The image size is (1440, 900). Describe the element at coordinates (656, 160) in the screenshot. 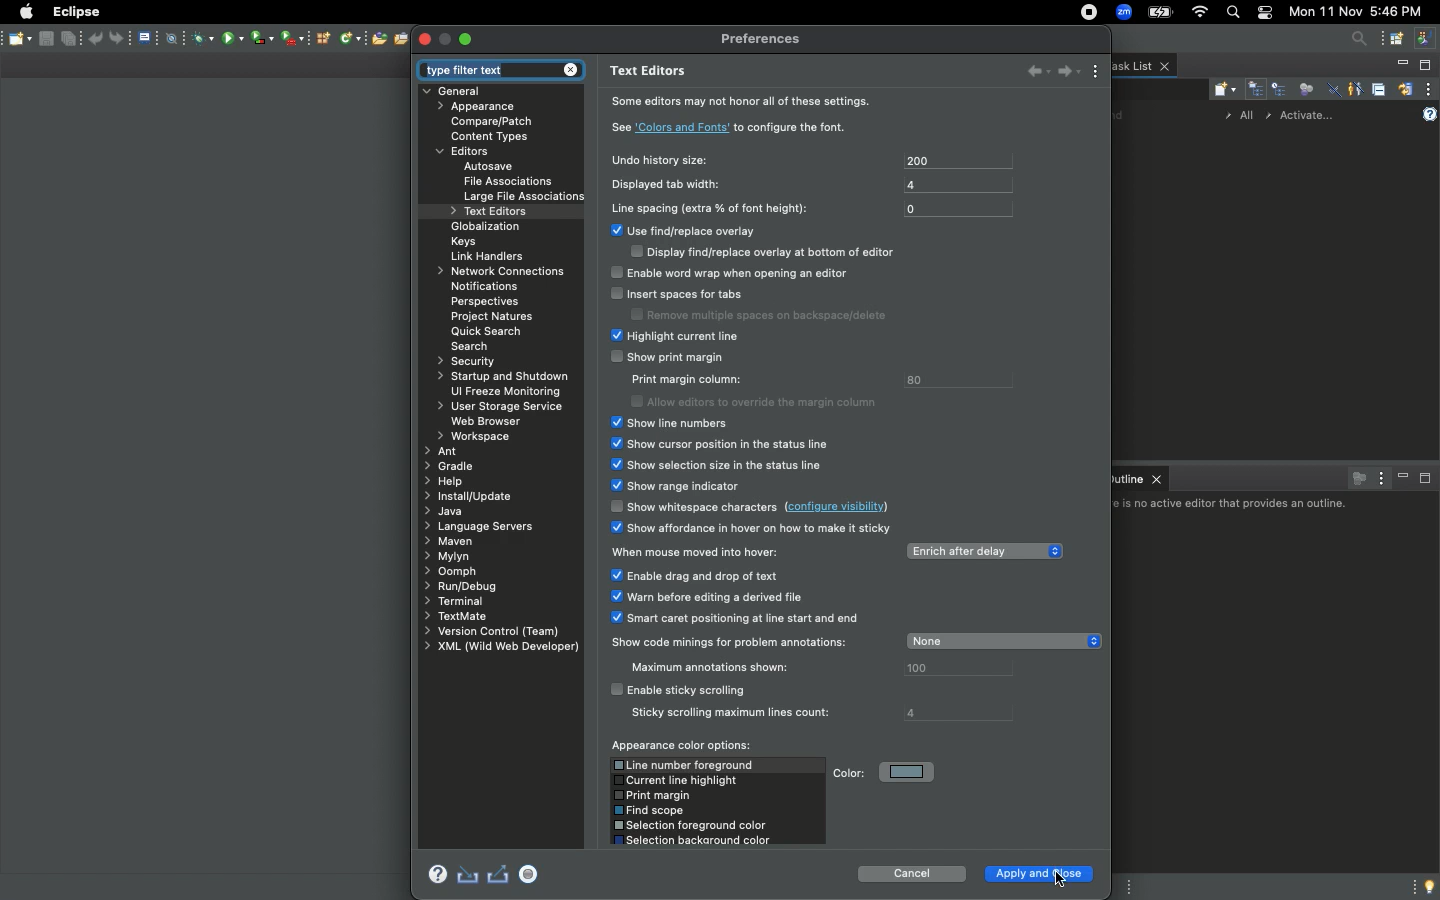

I see `Undo history size` at that location.